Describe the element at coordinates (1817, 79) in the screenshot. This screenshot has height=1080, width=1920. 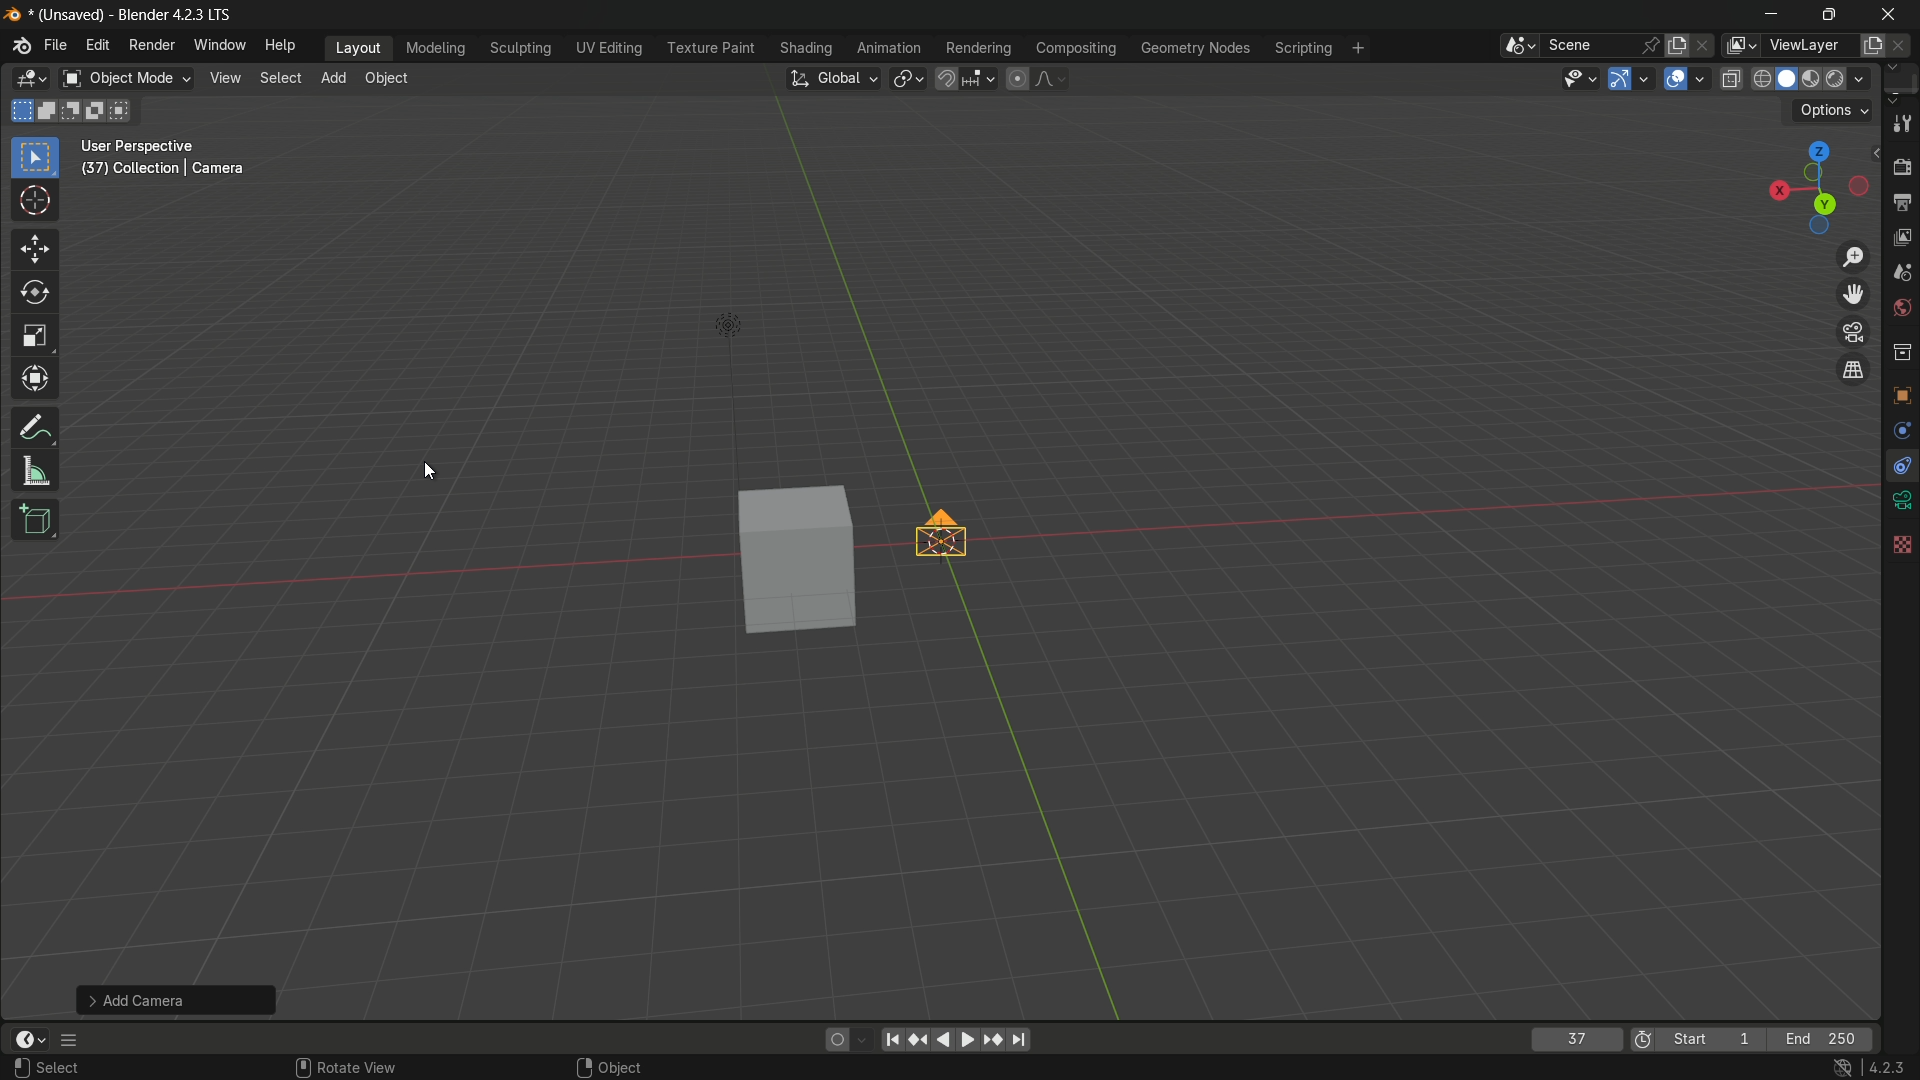
I see `material preview` at that location.